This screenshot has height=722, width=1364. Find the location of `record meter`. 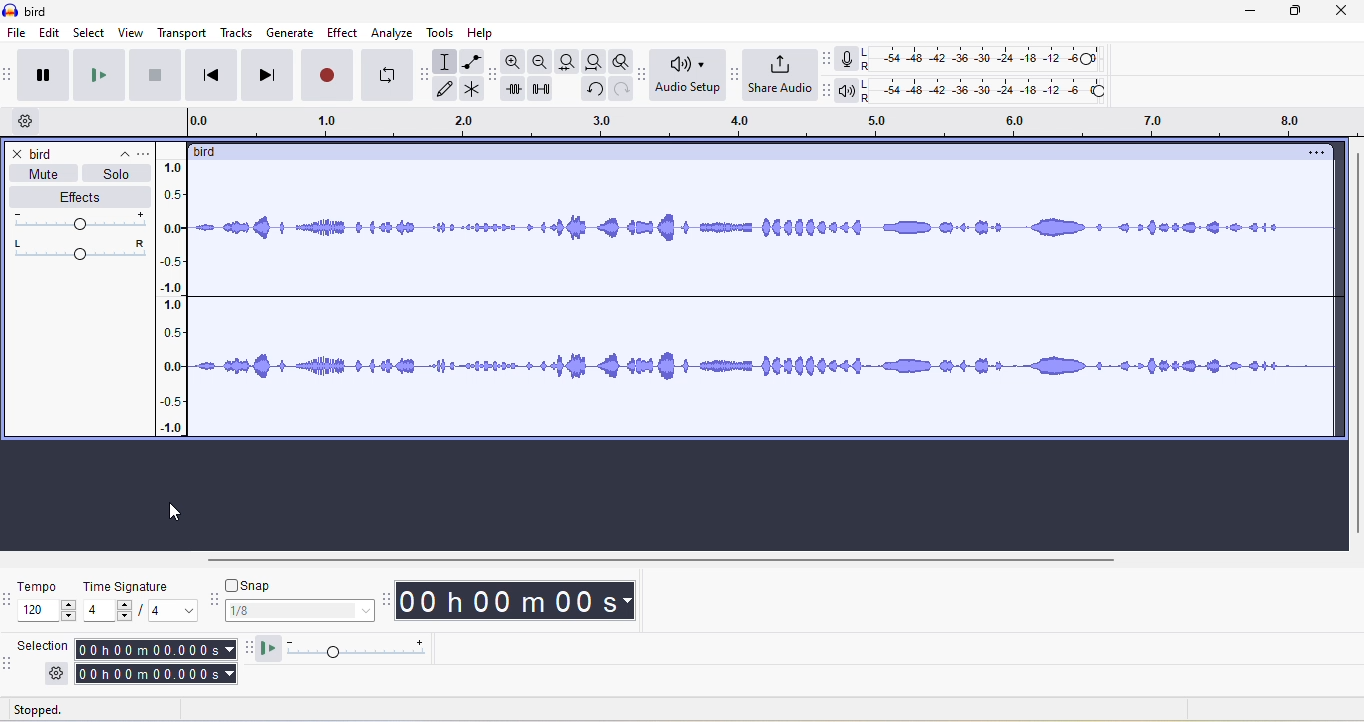

record meter is located at coordinates (847, 59).